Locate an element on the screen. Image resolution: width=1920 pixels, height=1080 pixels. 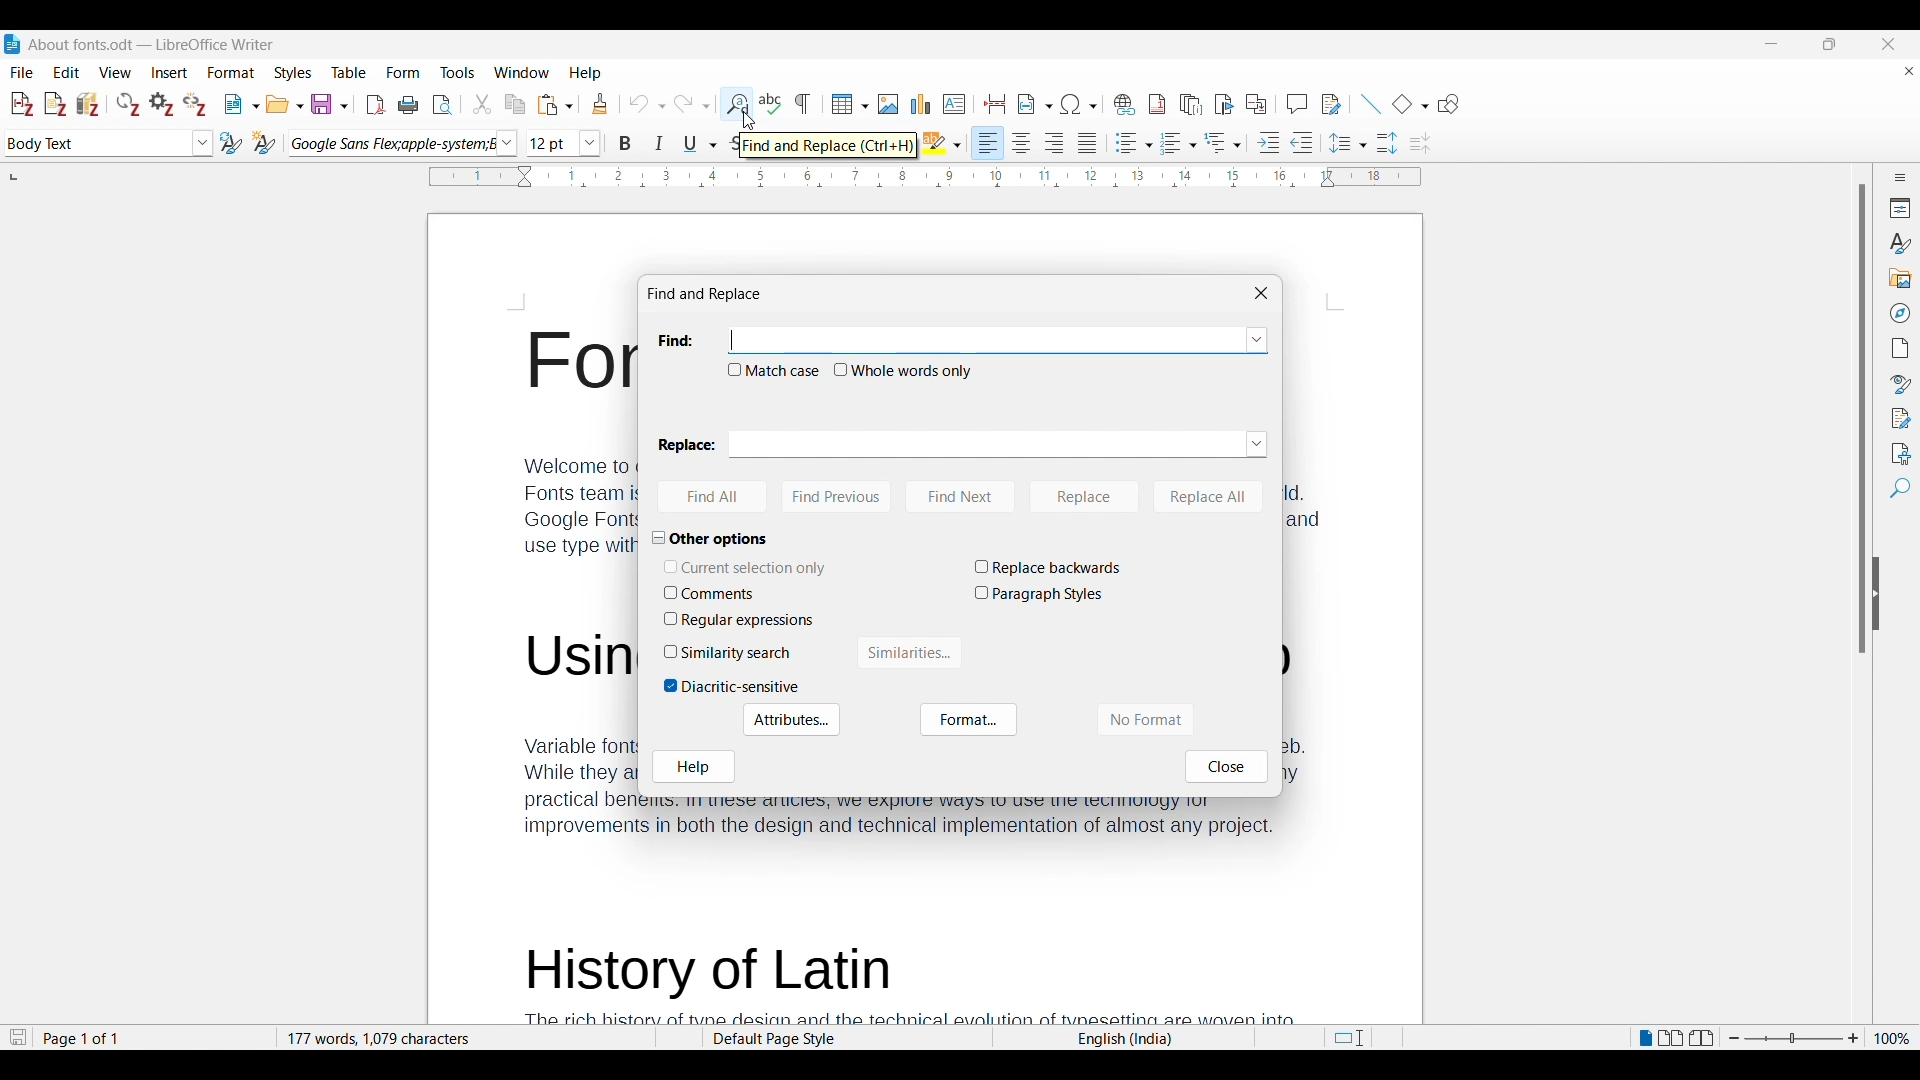
Sidebar settings is located at coordinates (1900, 177).